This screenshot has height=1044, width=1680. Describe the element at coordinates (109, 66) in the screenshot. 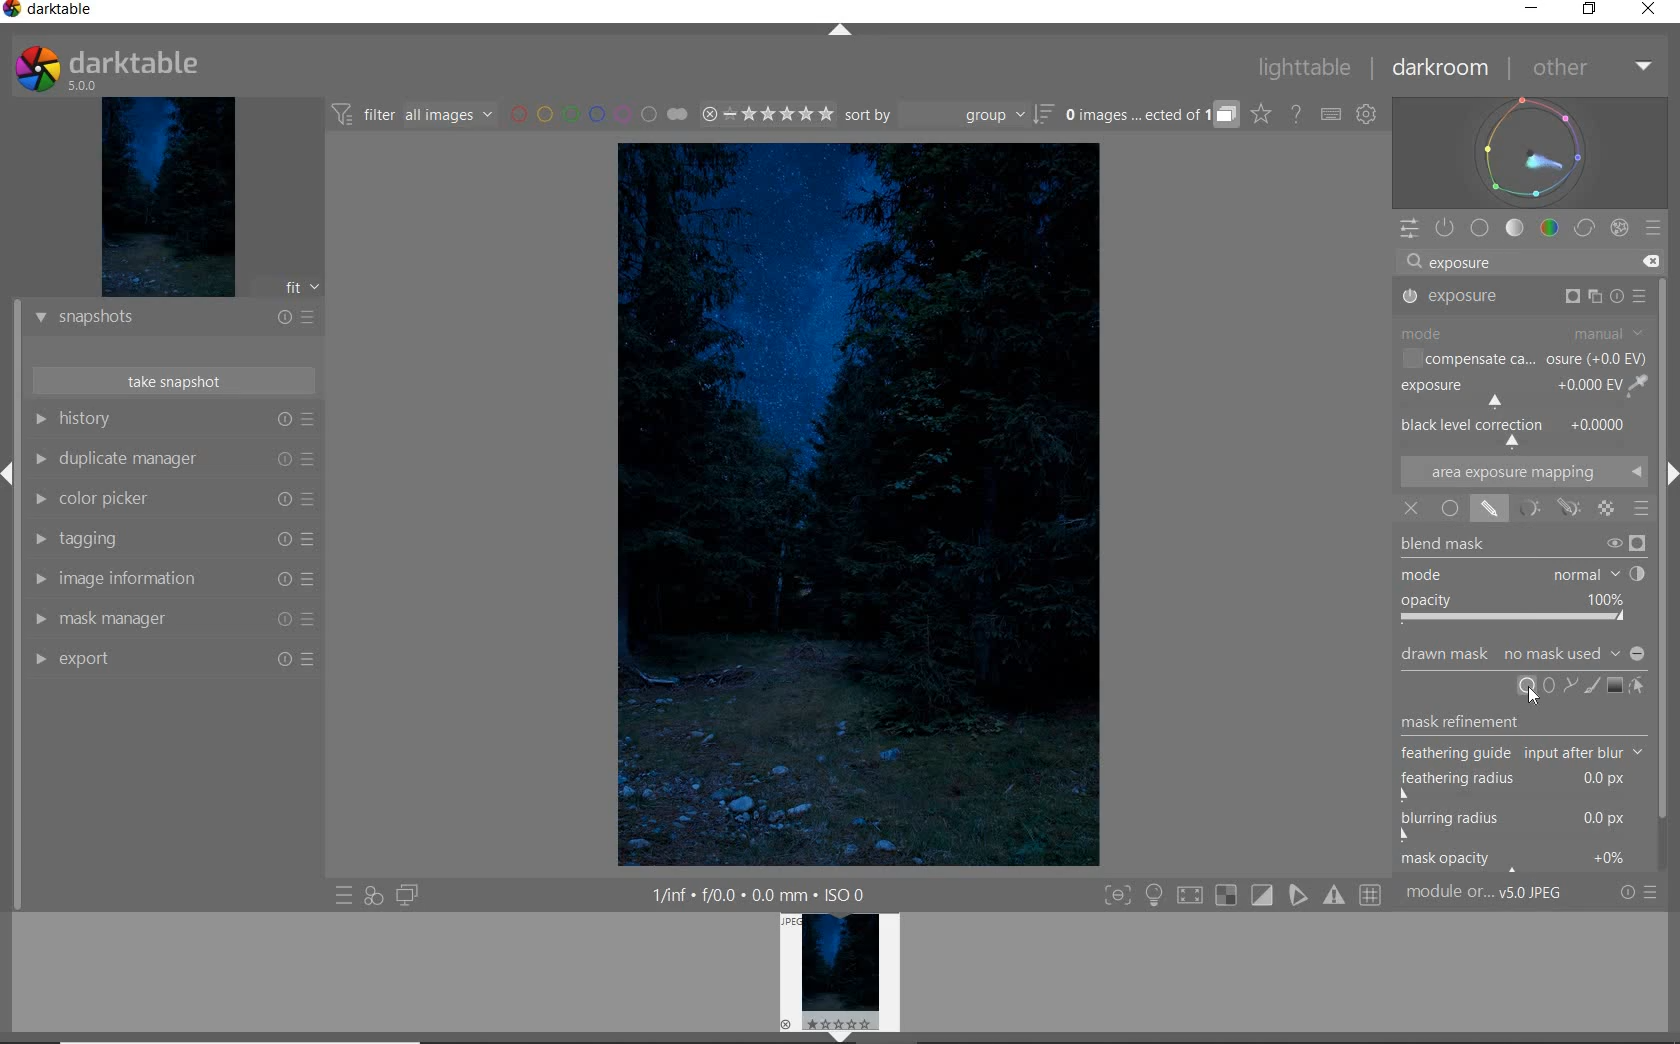

I see `SYSTEM LOGO` at that location.